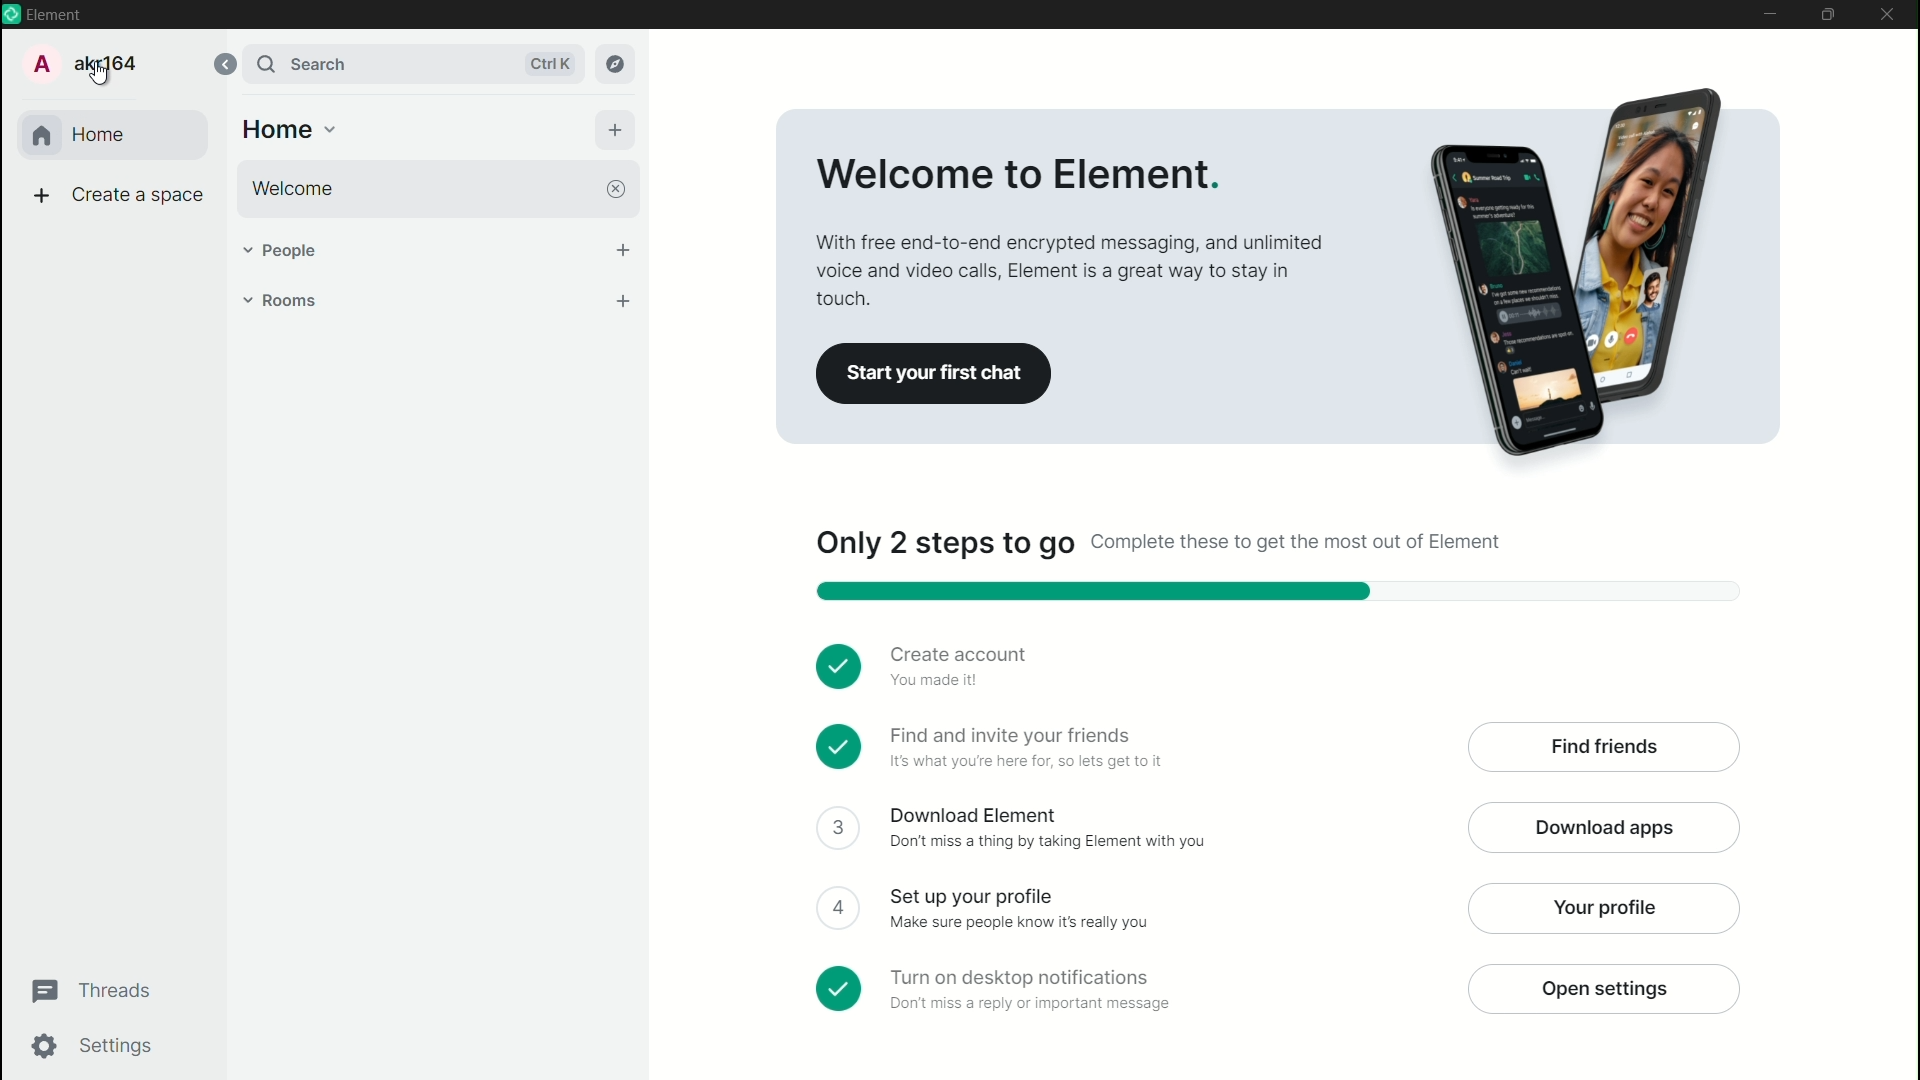 The width and height of the screenshot is (1920, 1080). Describe the element at coordinates (115, 135) in the screenshot. I see `home tab` at that location.